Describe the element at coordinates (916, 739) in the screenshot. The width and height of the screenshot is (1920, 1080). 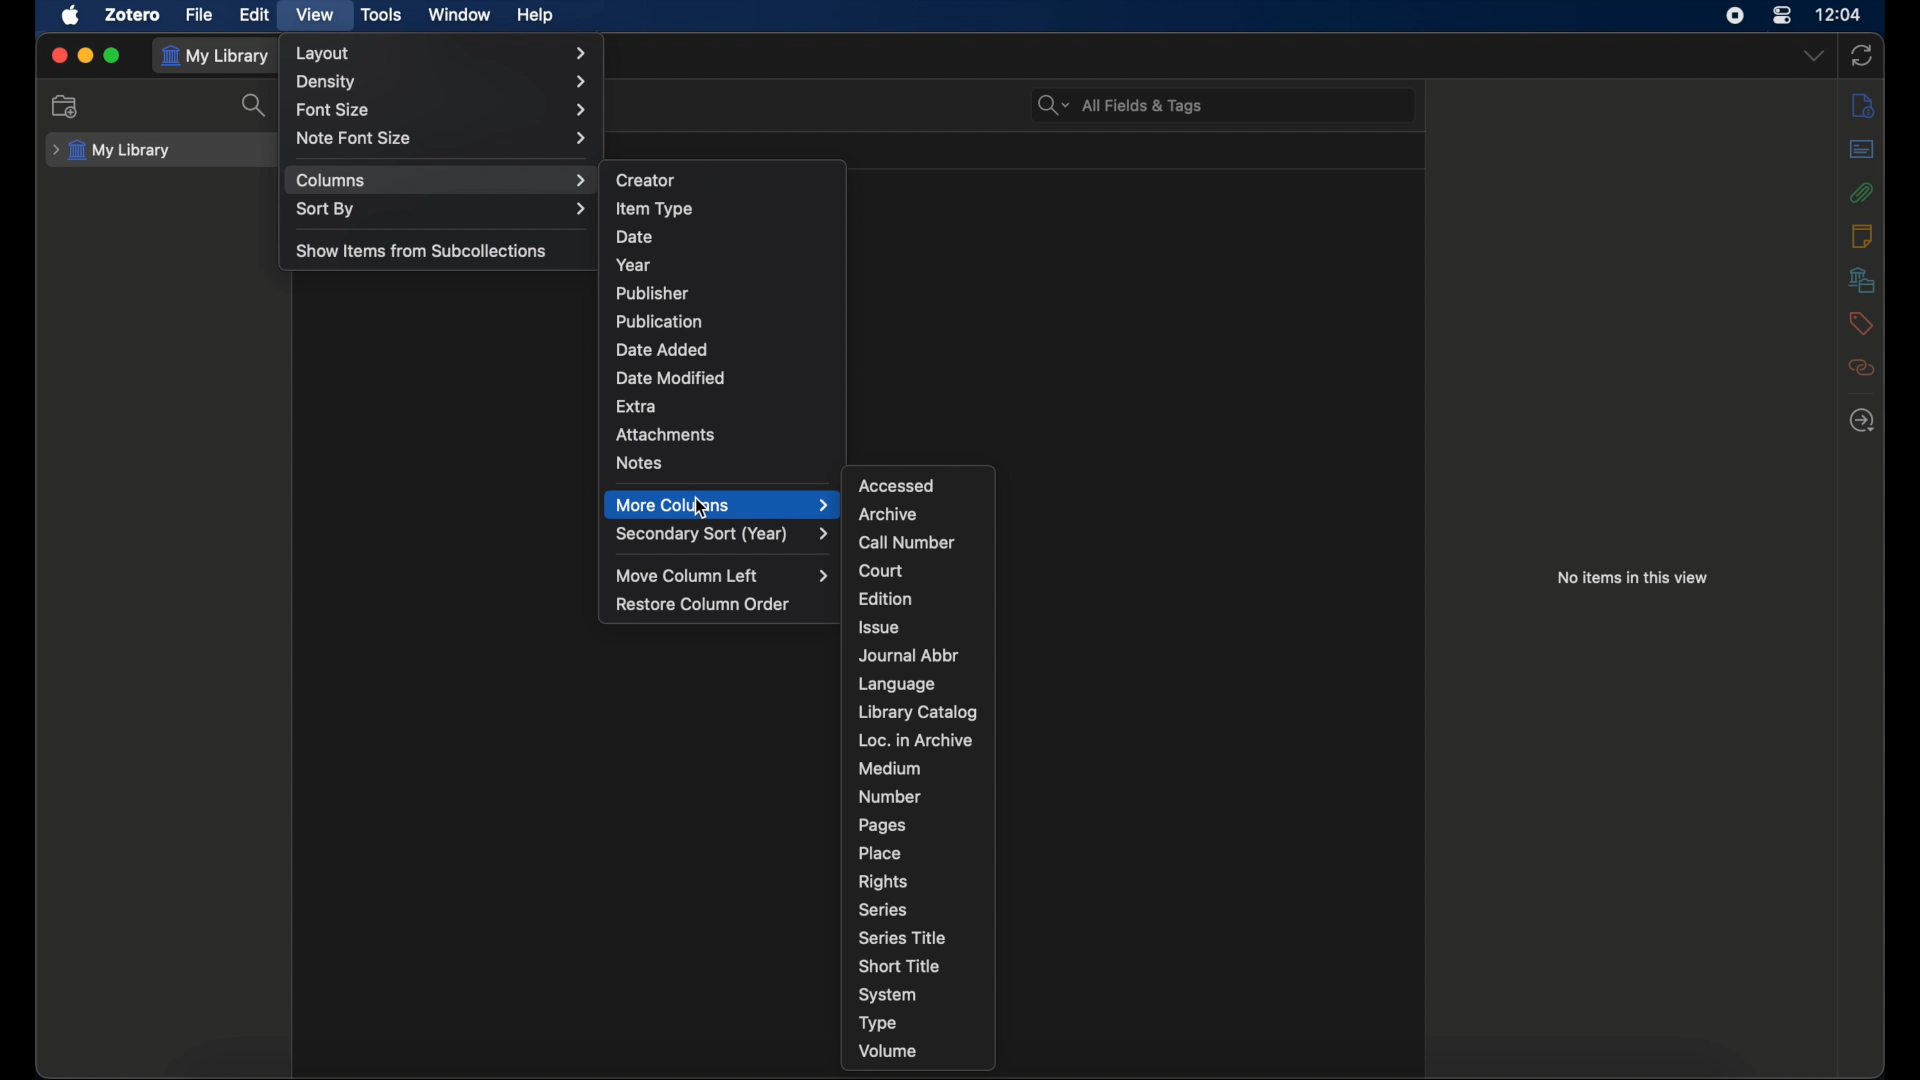
I see `loc. in archive` at that location.